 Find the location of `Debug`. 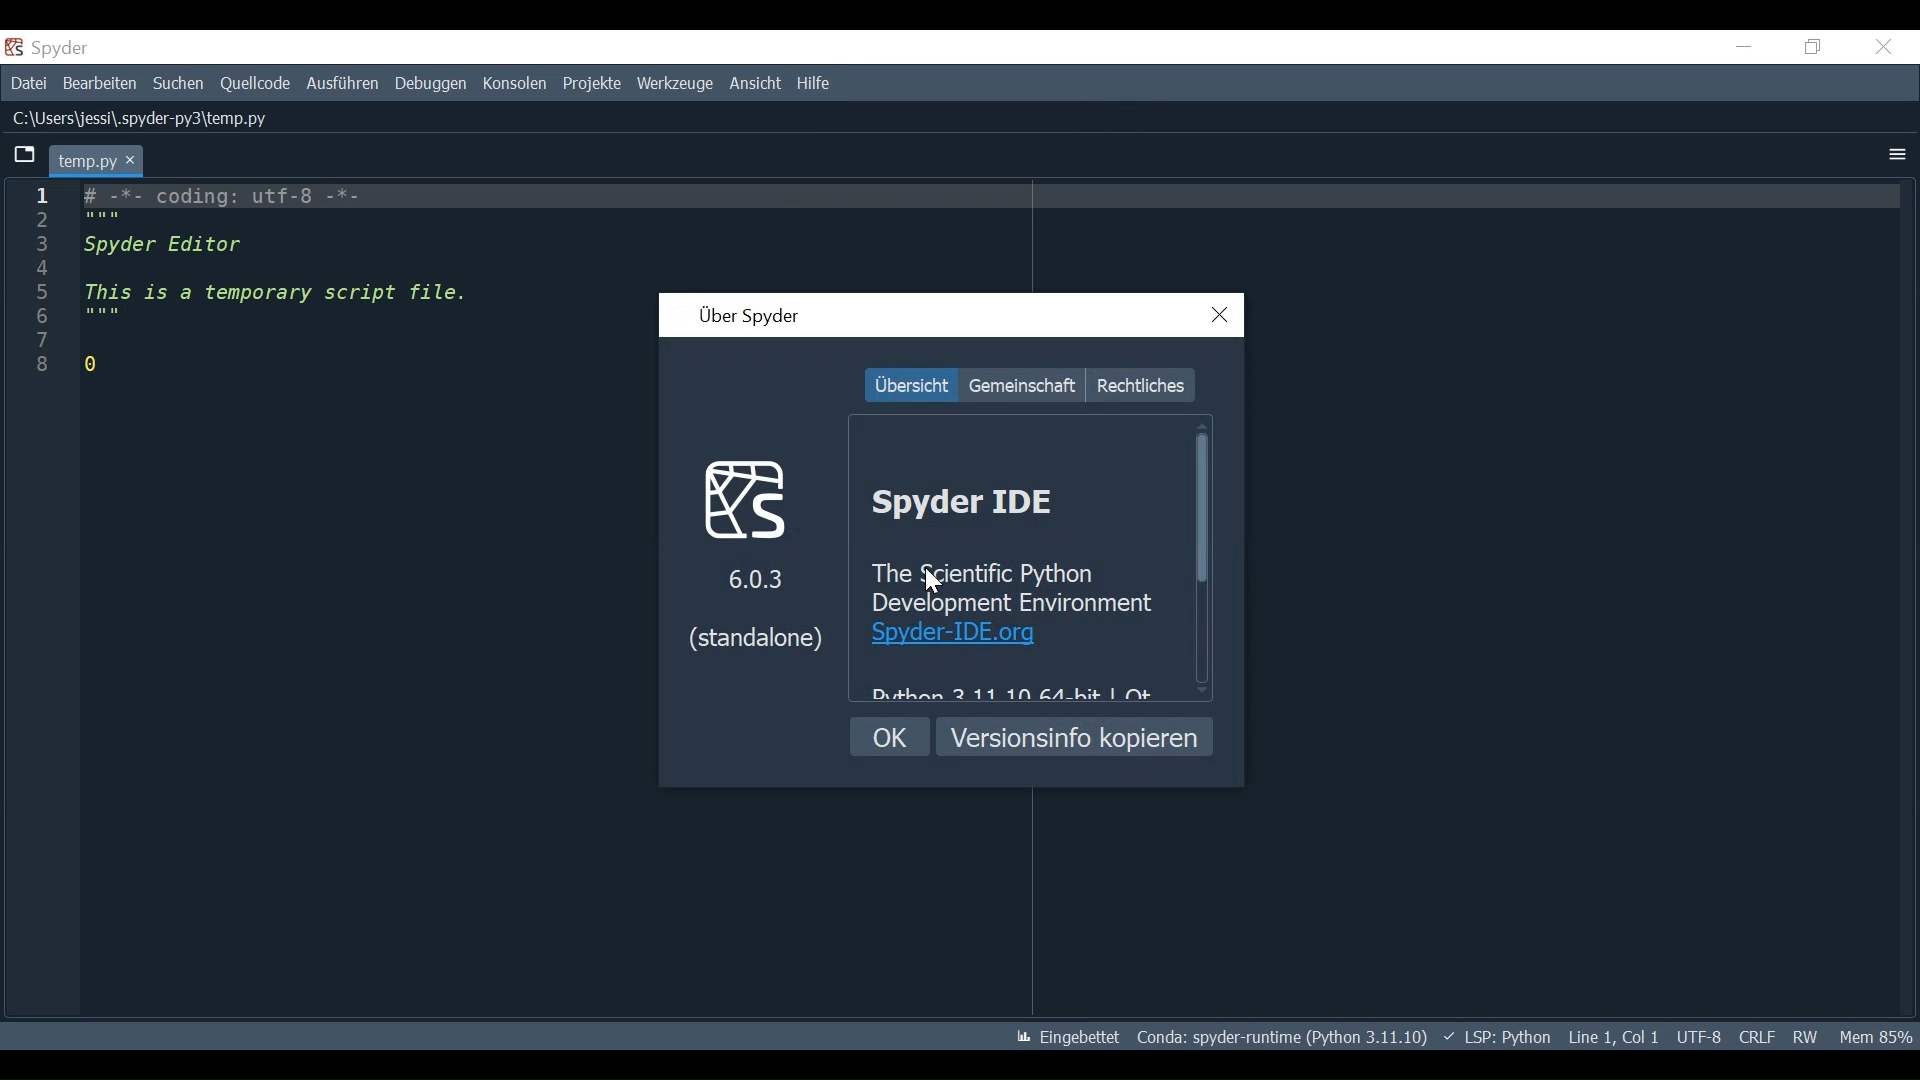

Debug is located at coordinates (430, 85).